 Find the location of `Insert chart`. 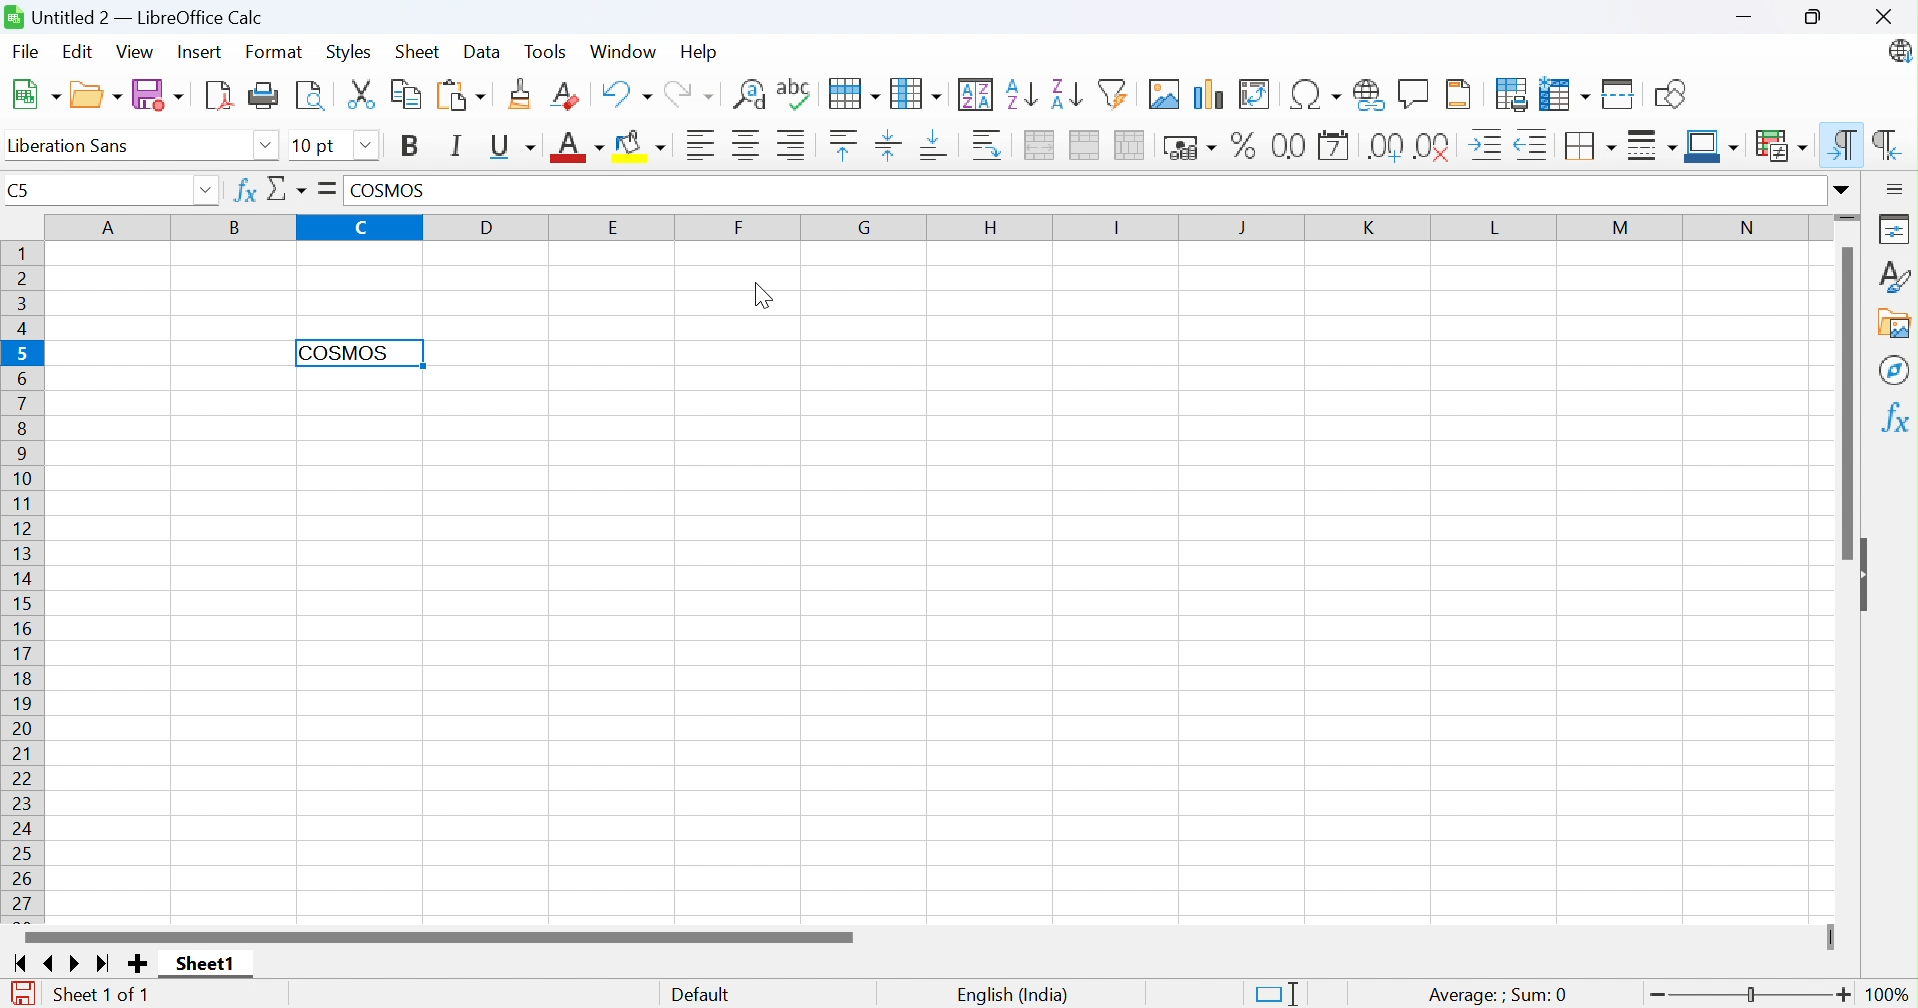

Insert chart is located at coordinates (1210, 94).